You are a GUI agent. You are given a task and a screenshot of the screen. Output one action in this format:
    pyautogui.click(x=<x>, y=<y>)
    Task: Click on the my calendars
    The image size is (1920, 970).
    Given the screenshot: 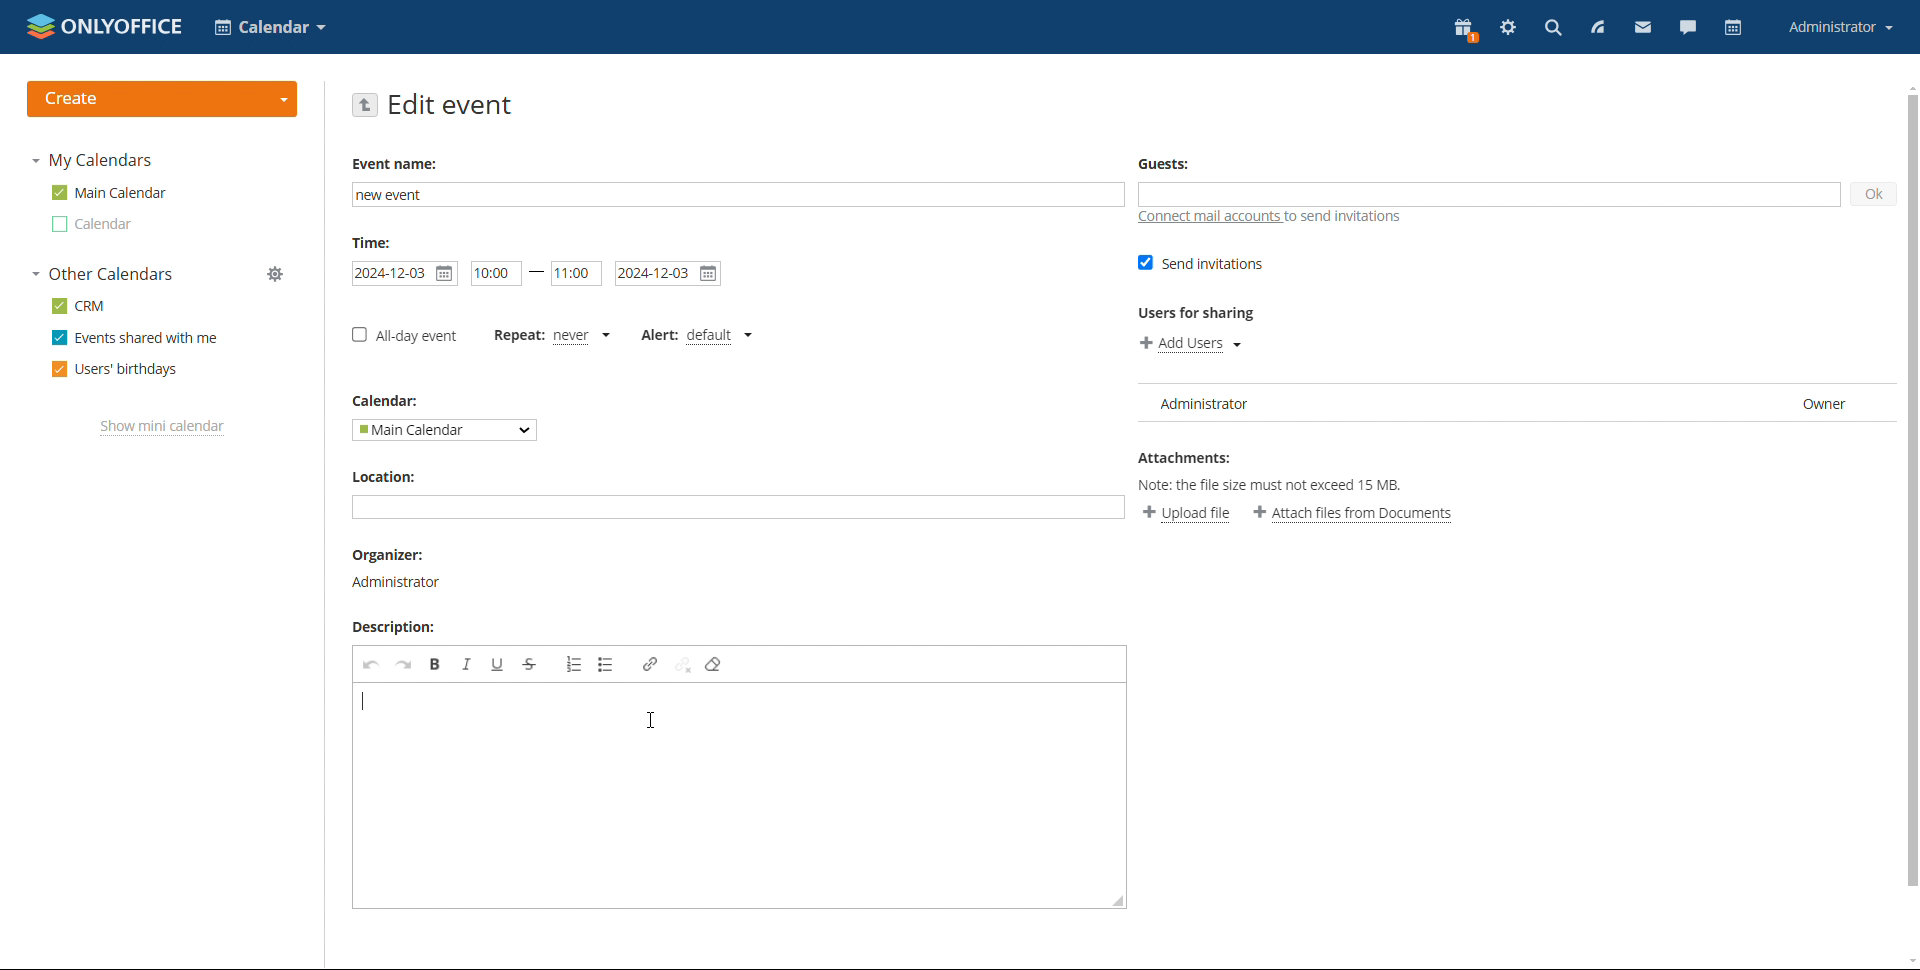 What is the action you would take?
    pyautogui.click(x=95, y=160)
    